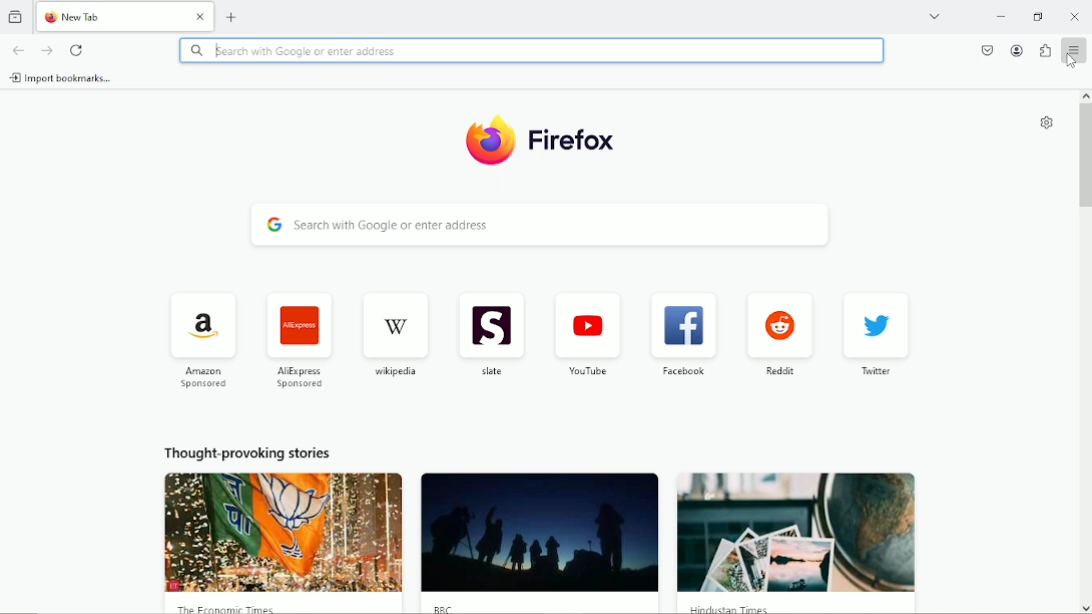  What do you see at coordinates (1085, 95) in the screenshot?
I see `Scroll Up` at bounding box center [1085, 95].